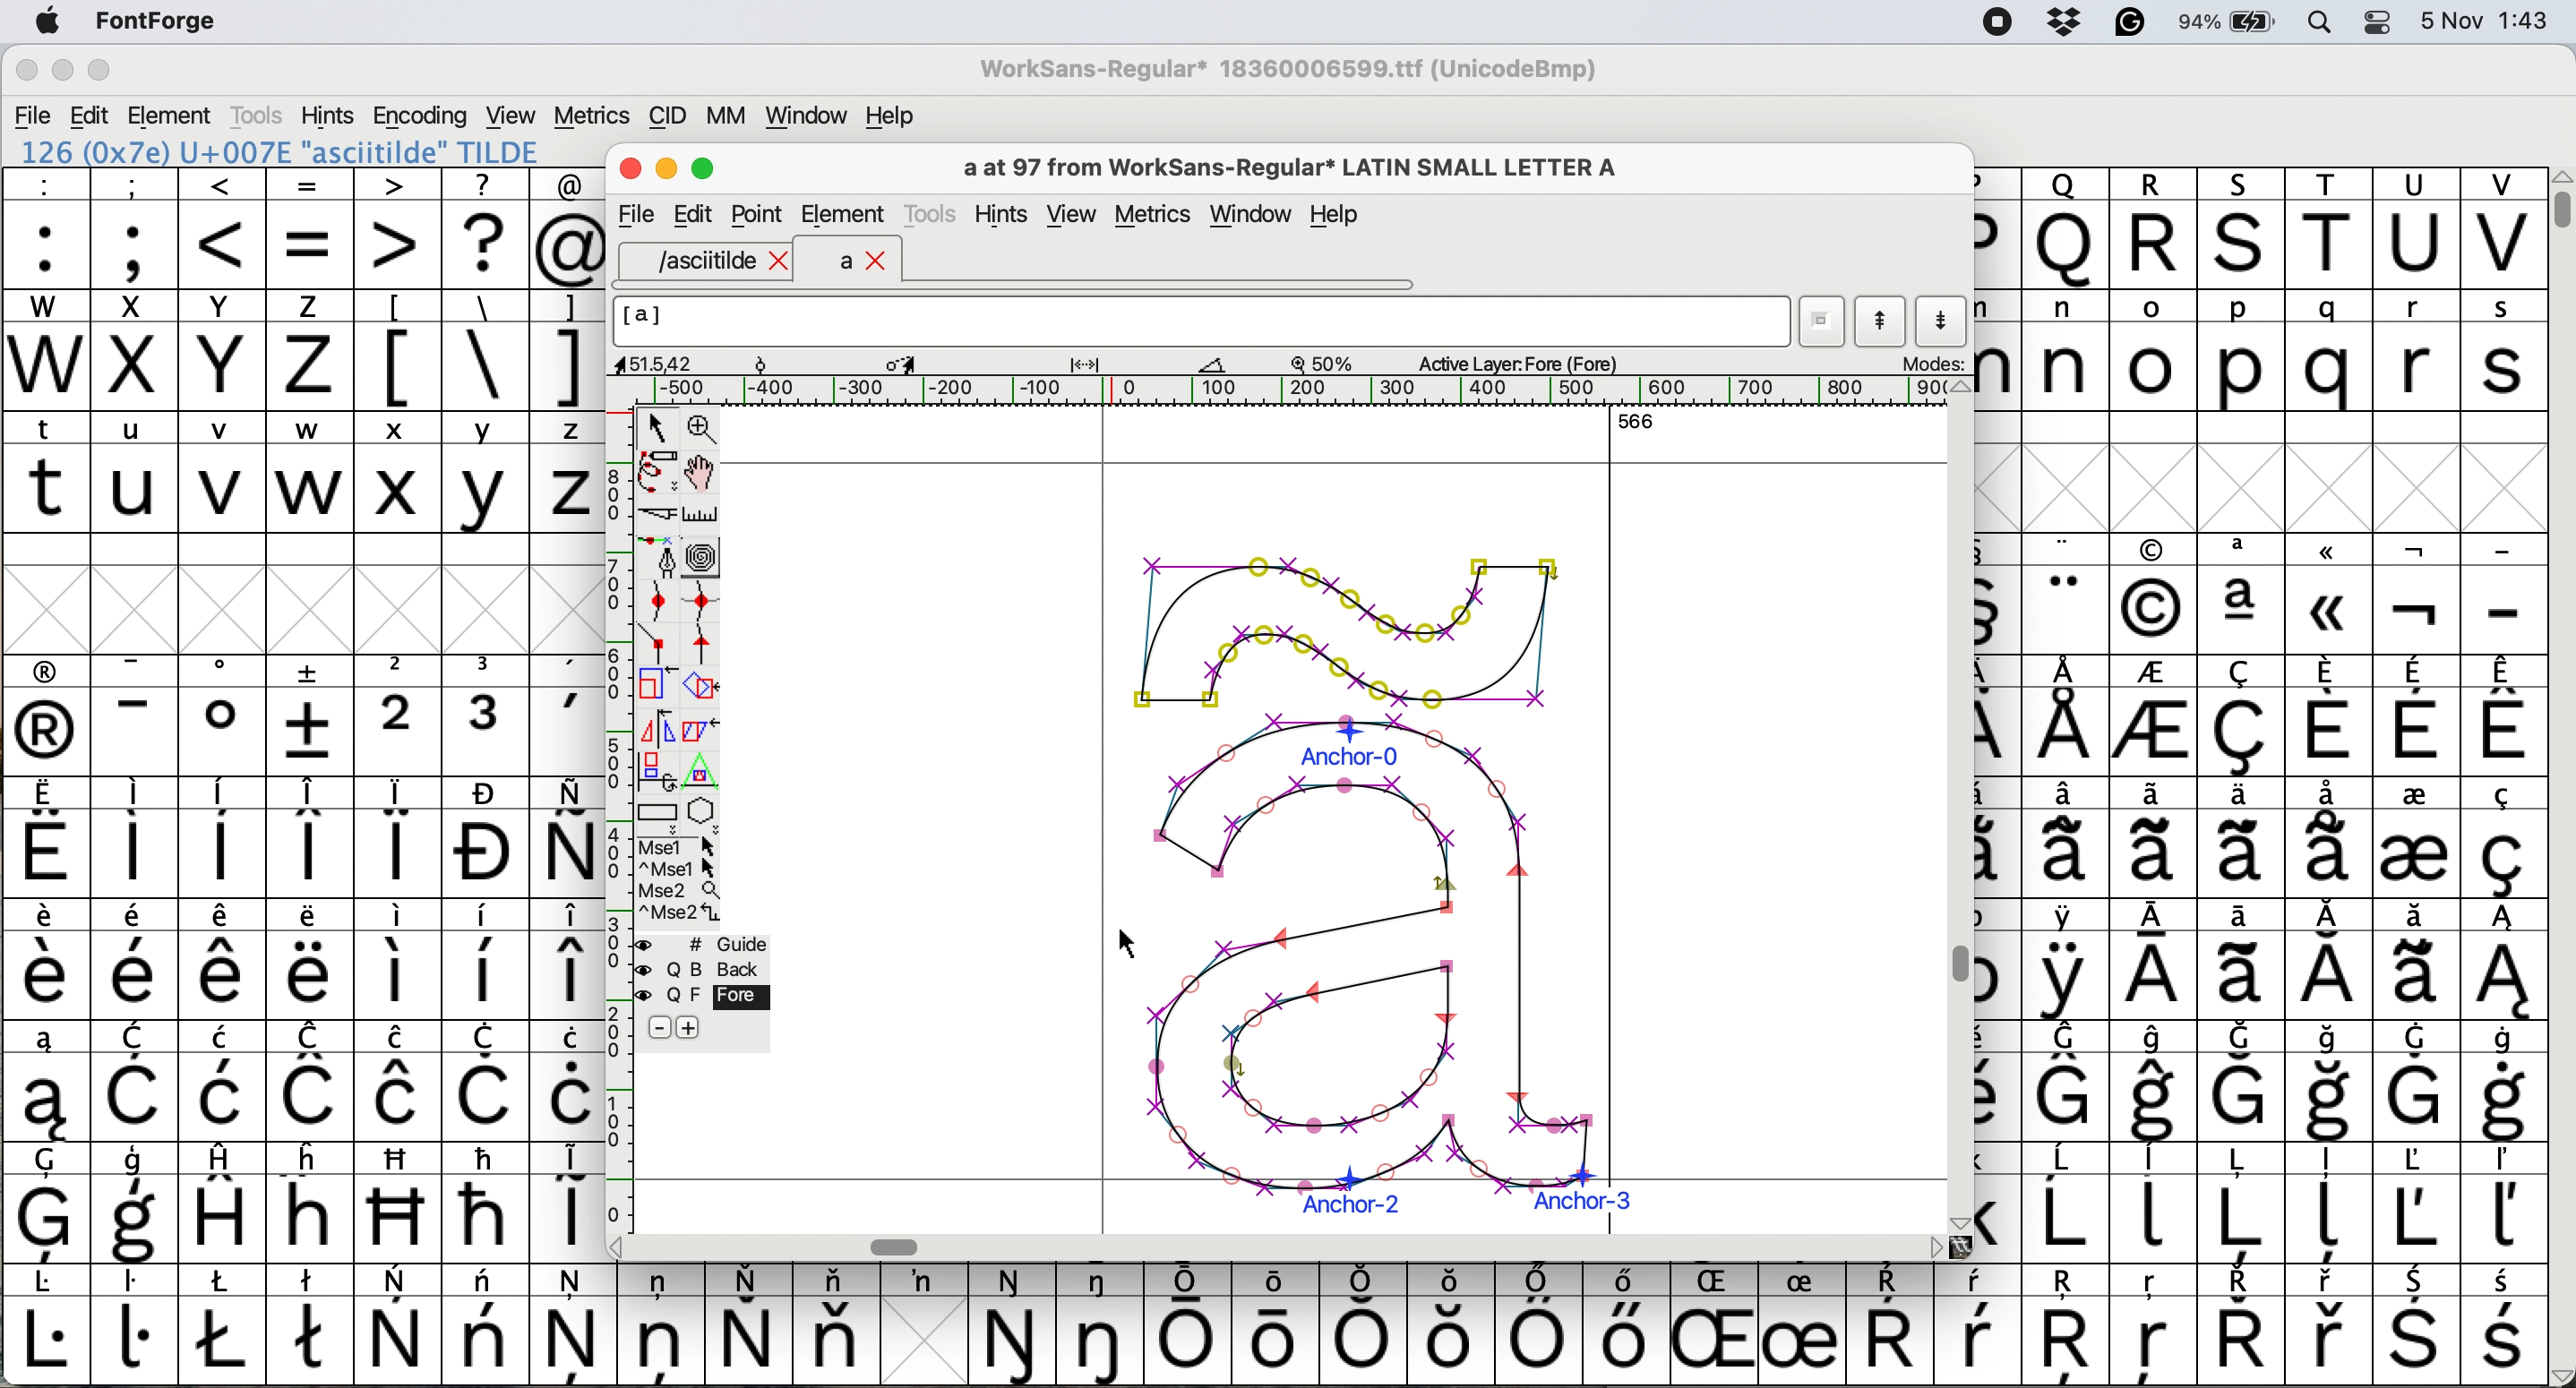 The width and height of the screenshot is (2576, 1388). Describe the element at coordinates (619, 1245) in the screenshot. I see `scroll button` at that location.